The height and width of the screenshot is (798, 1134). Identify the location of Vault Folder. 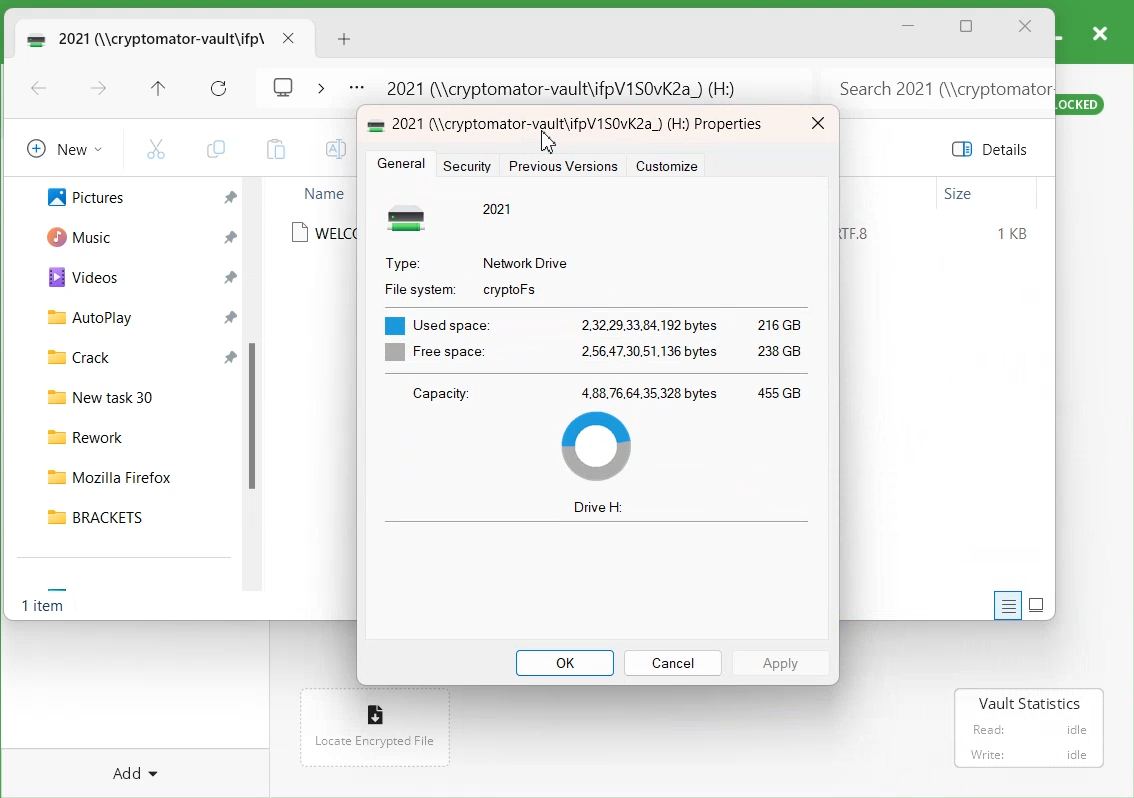
(142, 38).